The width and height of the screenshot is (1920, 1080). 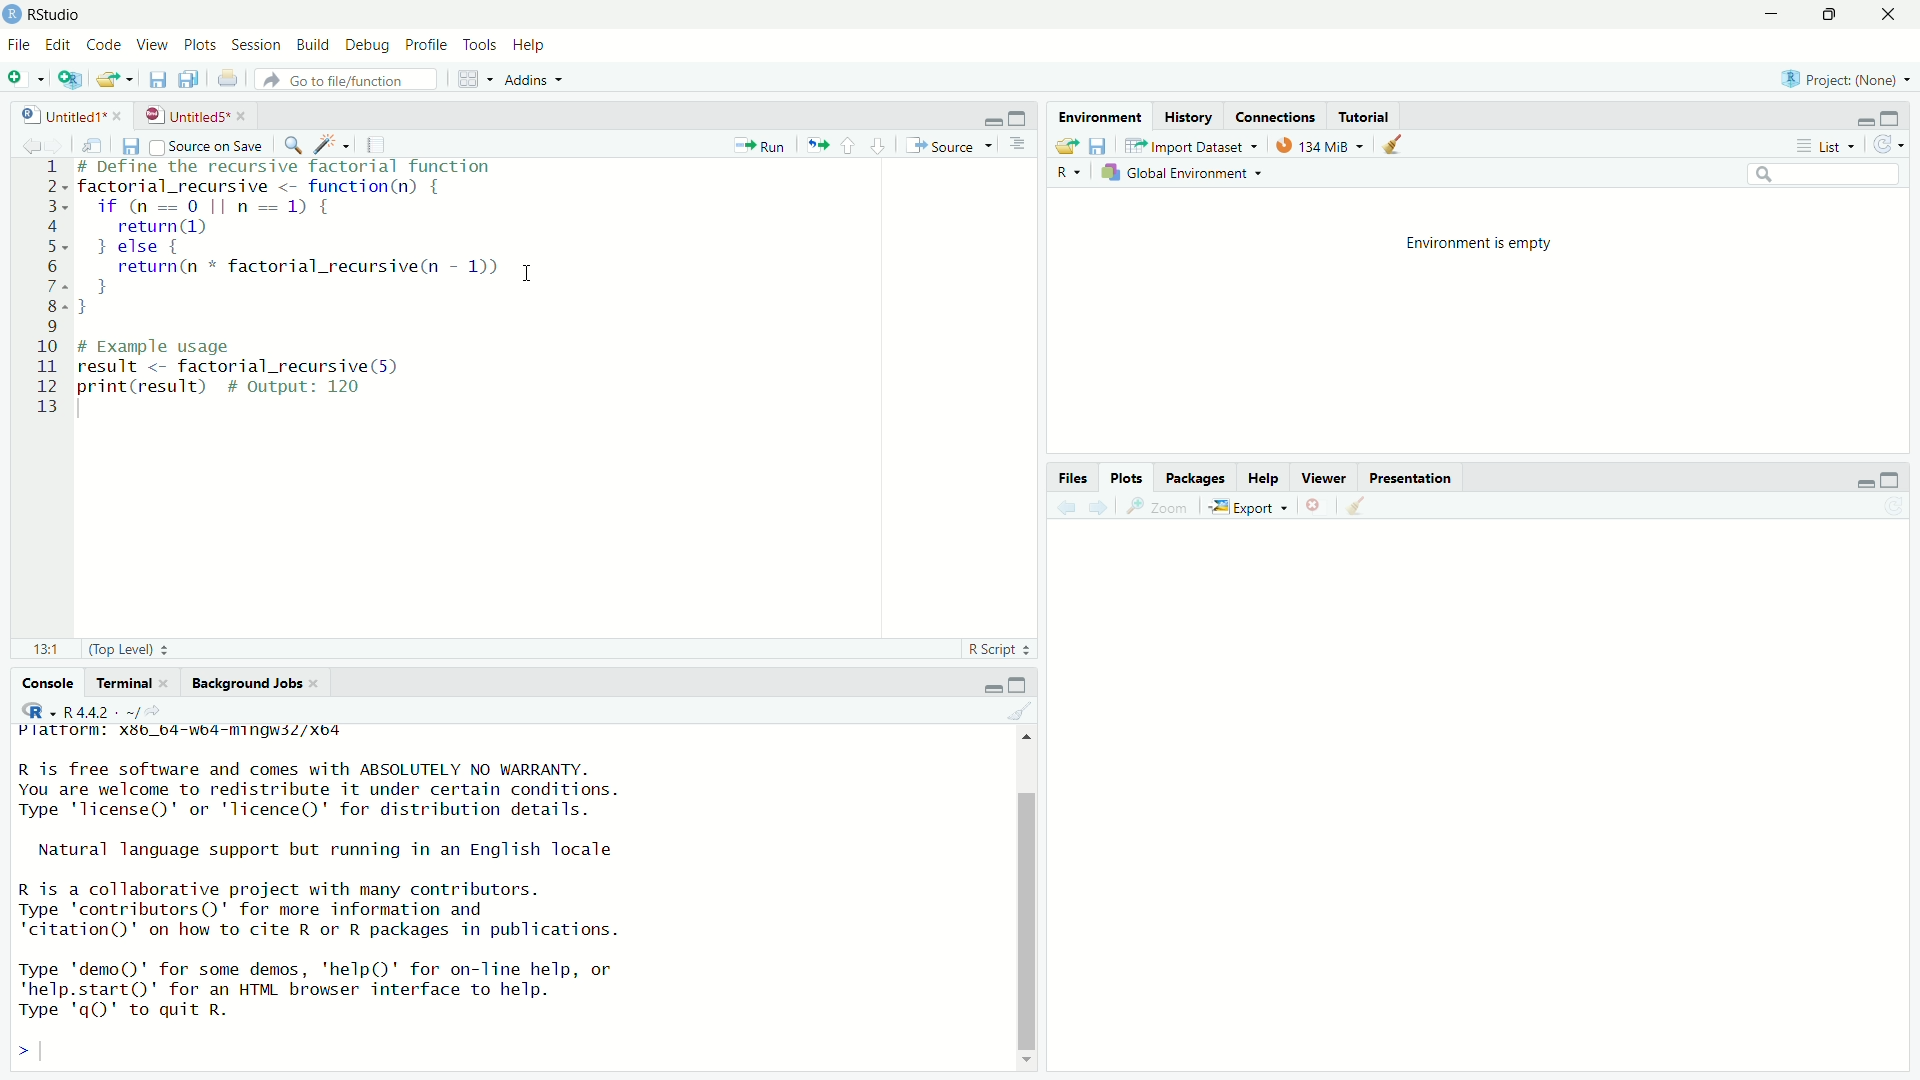 What do you see at coordinates (1064, 144) in the screenshot?
I see `Load workspace` at bounding box center [1064, 144].